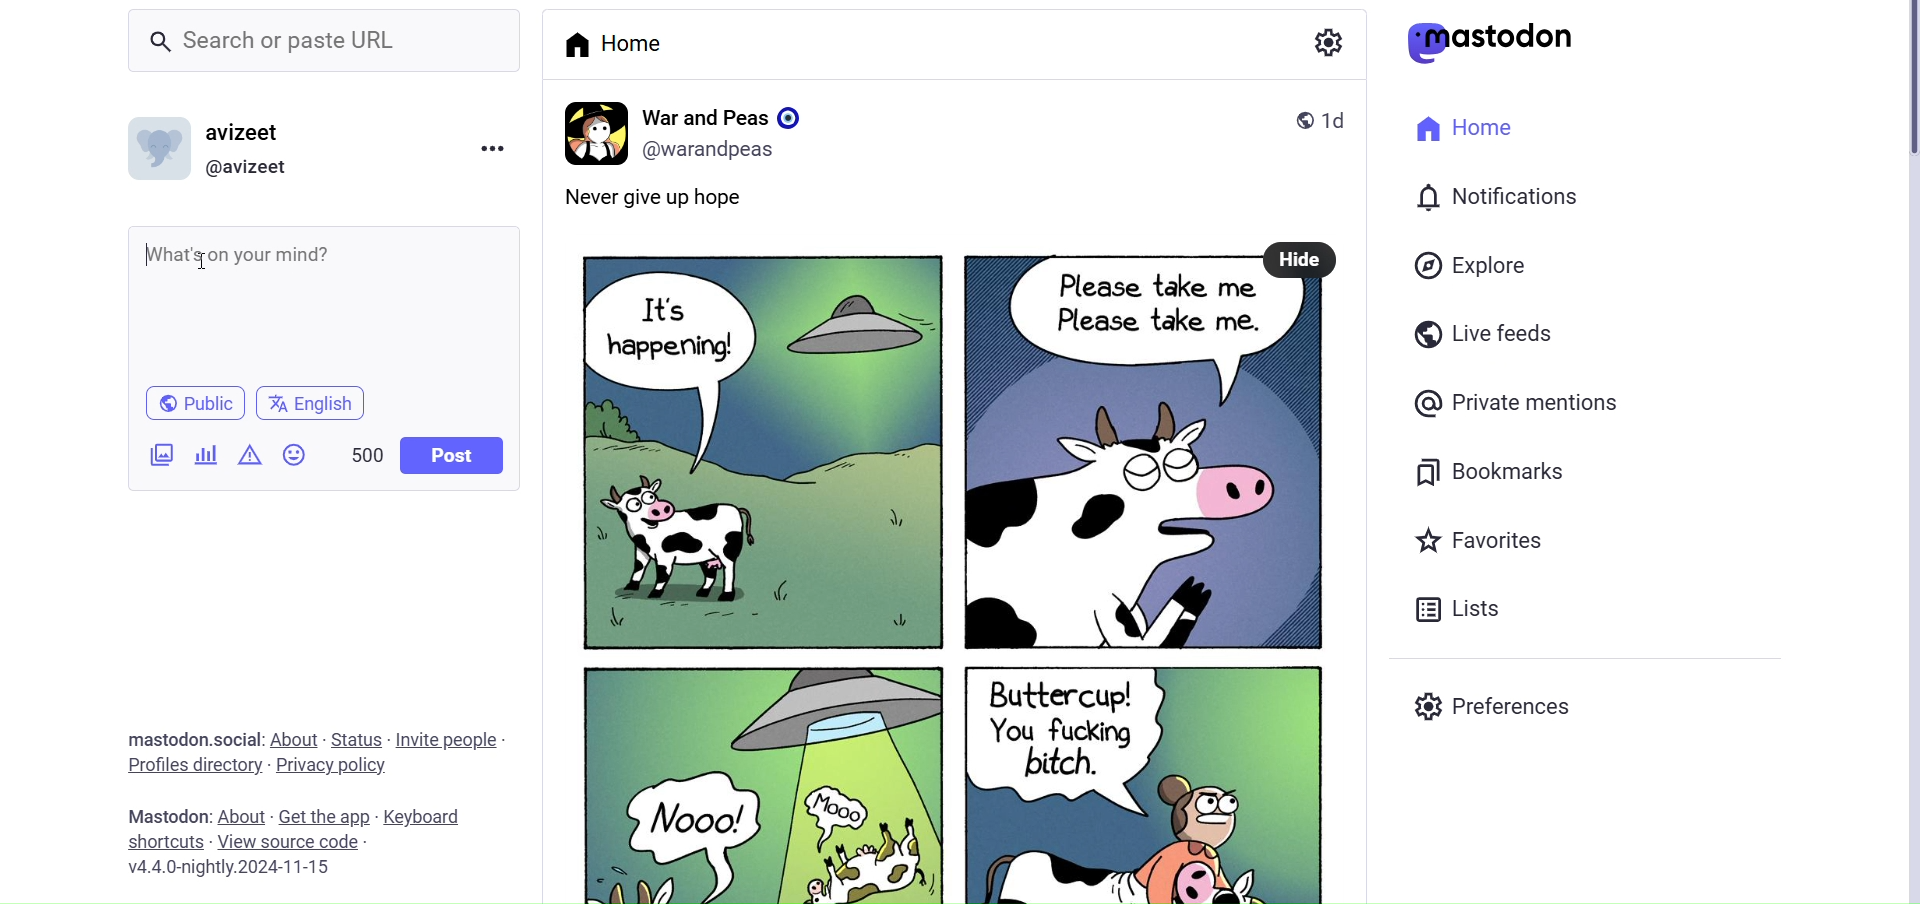 Image resolution: width=1920 pixels, height=904 pixels. What do you see at coordinates (1483, 335) in the screenshot?
I see `Live Feeds` at bounding box center [1483, 335].